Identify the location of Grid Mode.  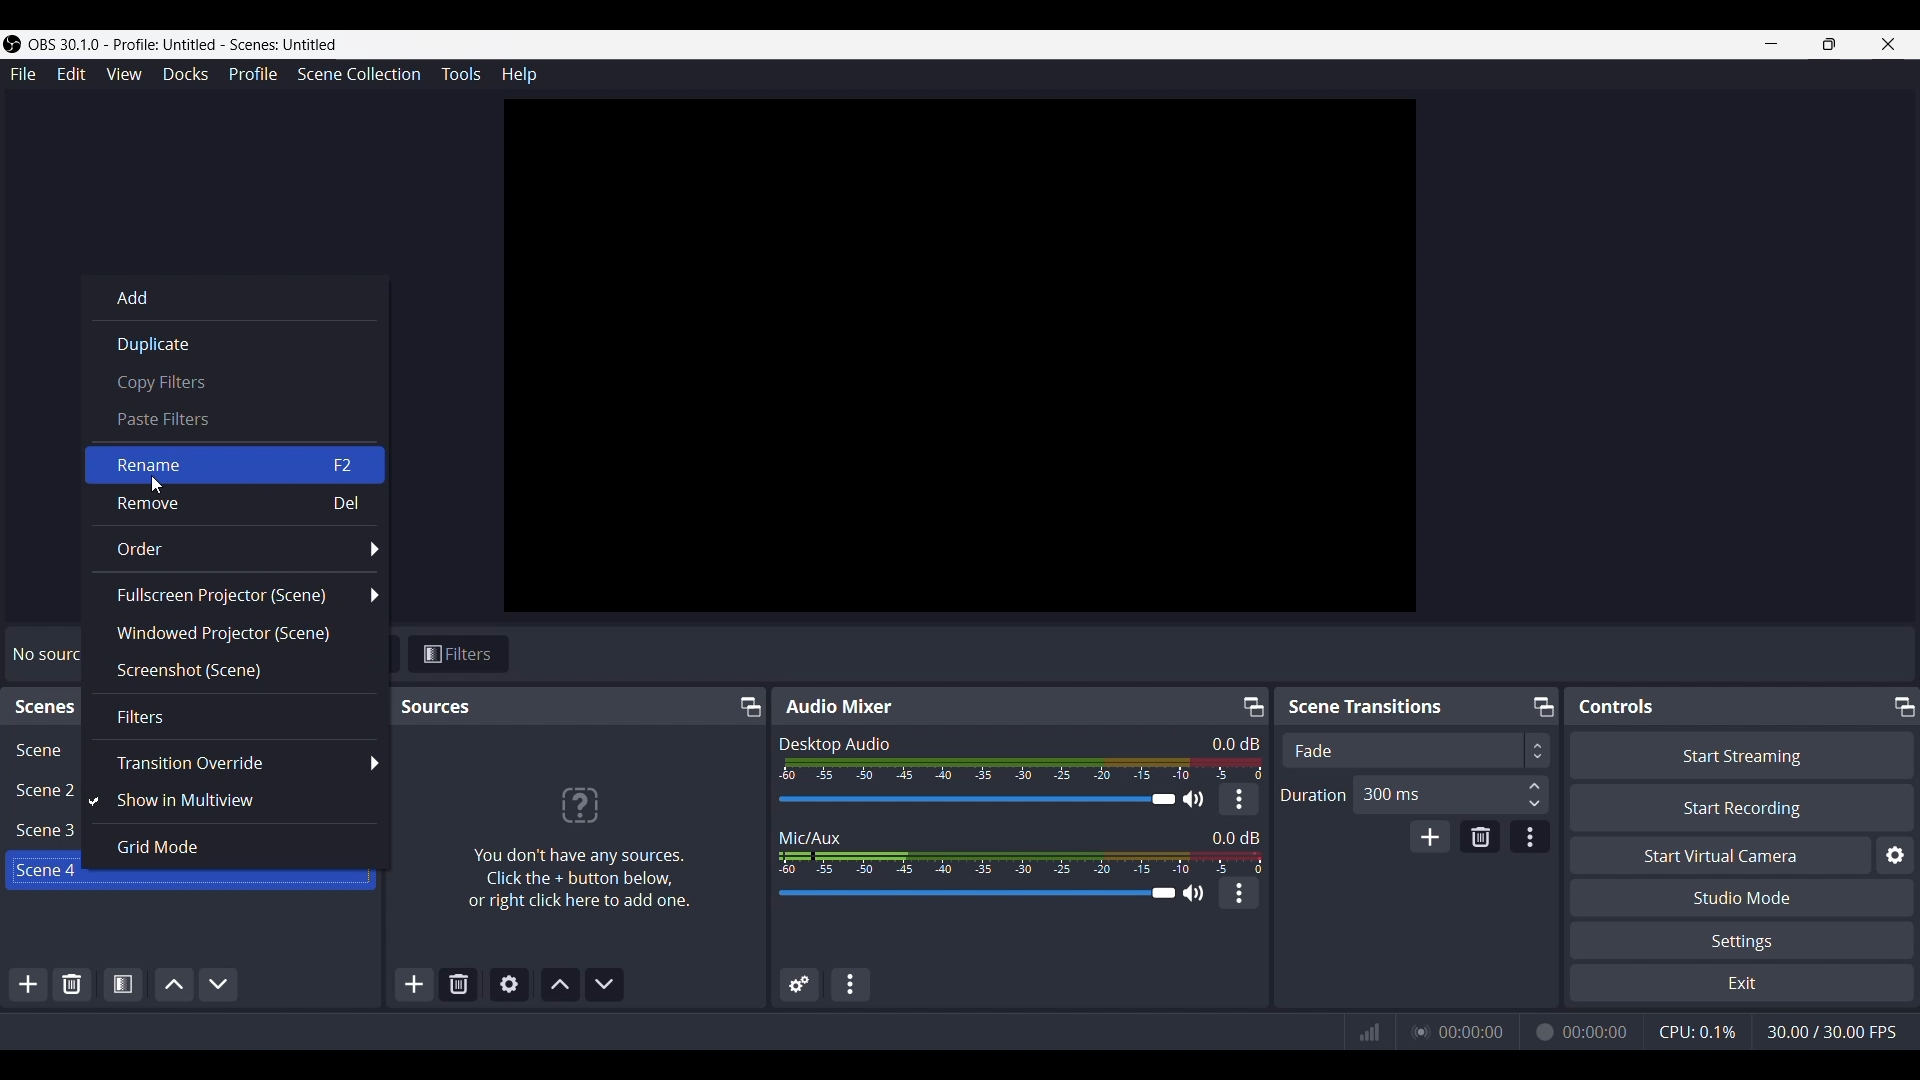
(168, 846).